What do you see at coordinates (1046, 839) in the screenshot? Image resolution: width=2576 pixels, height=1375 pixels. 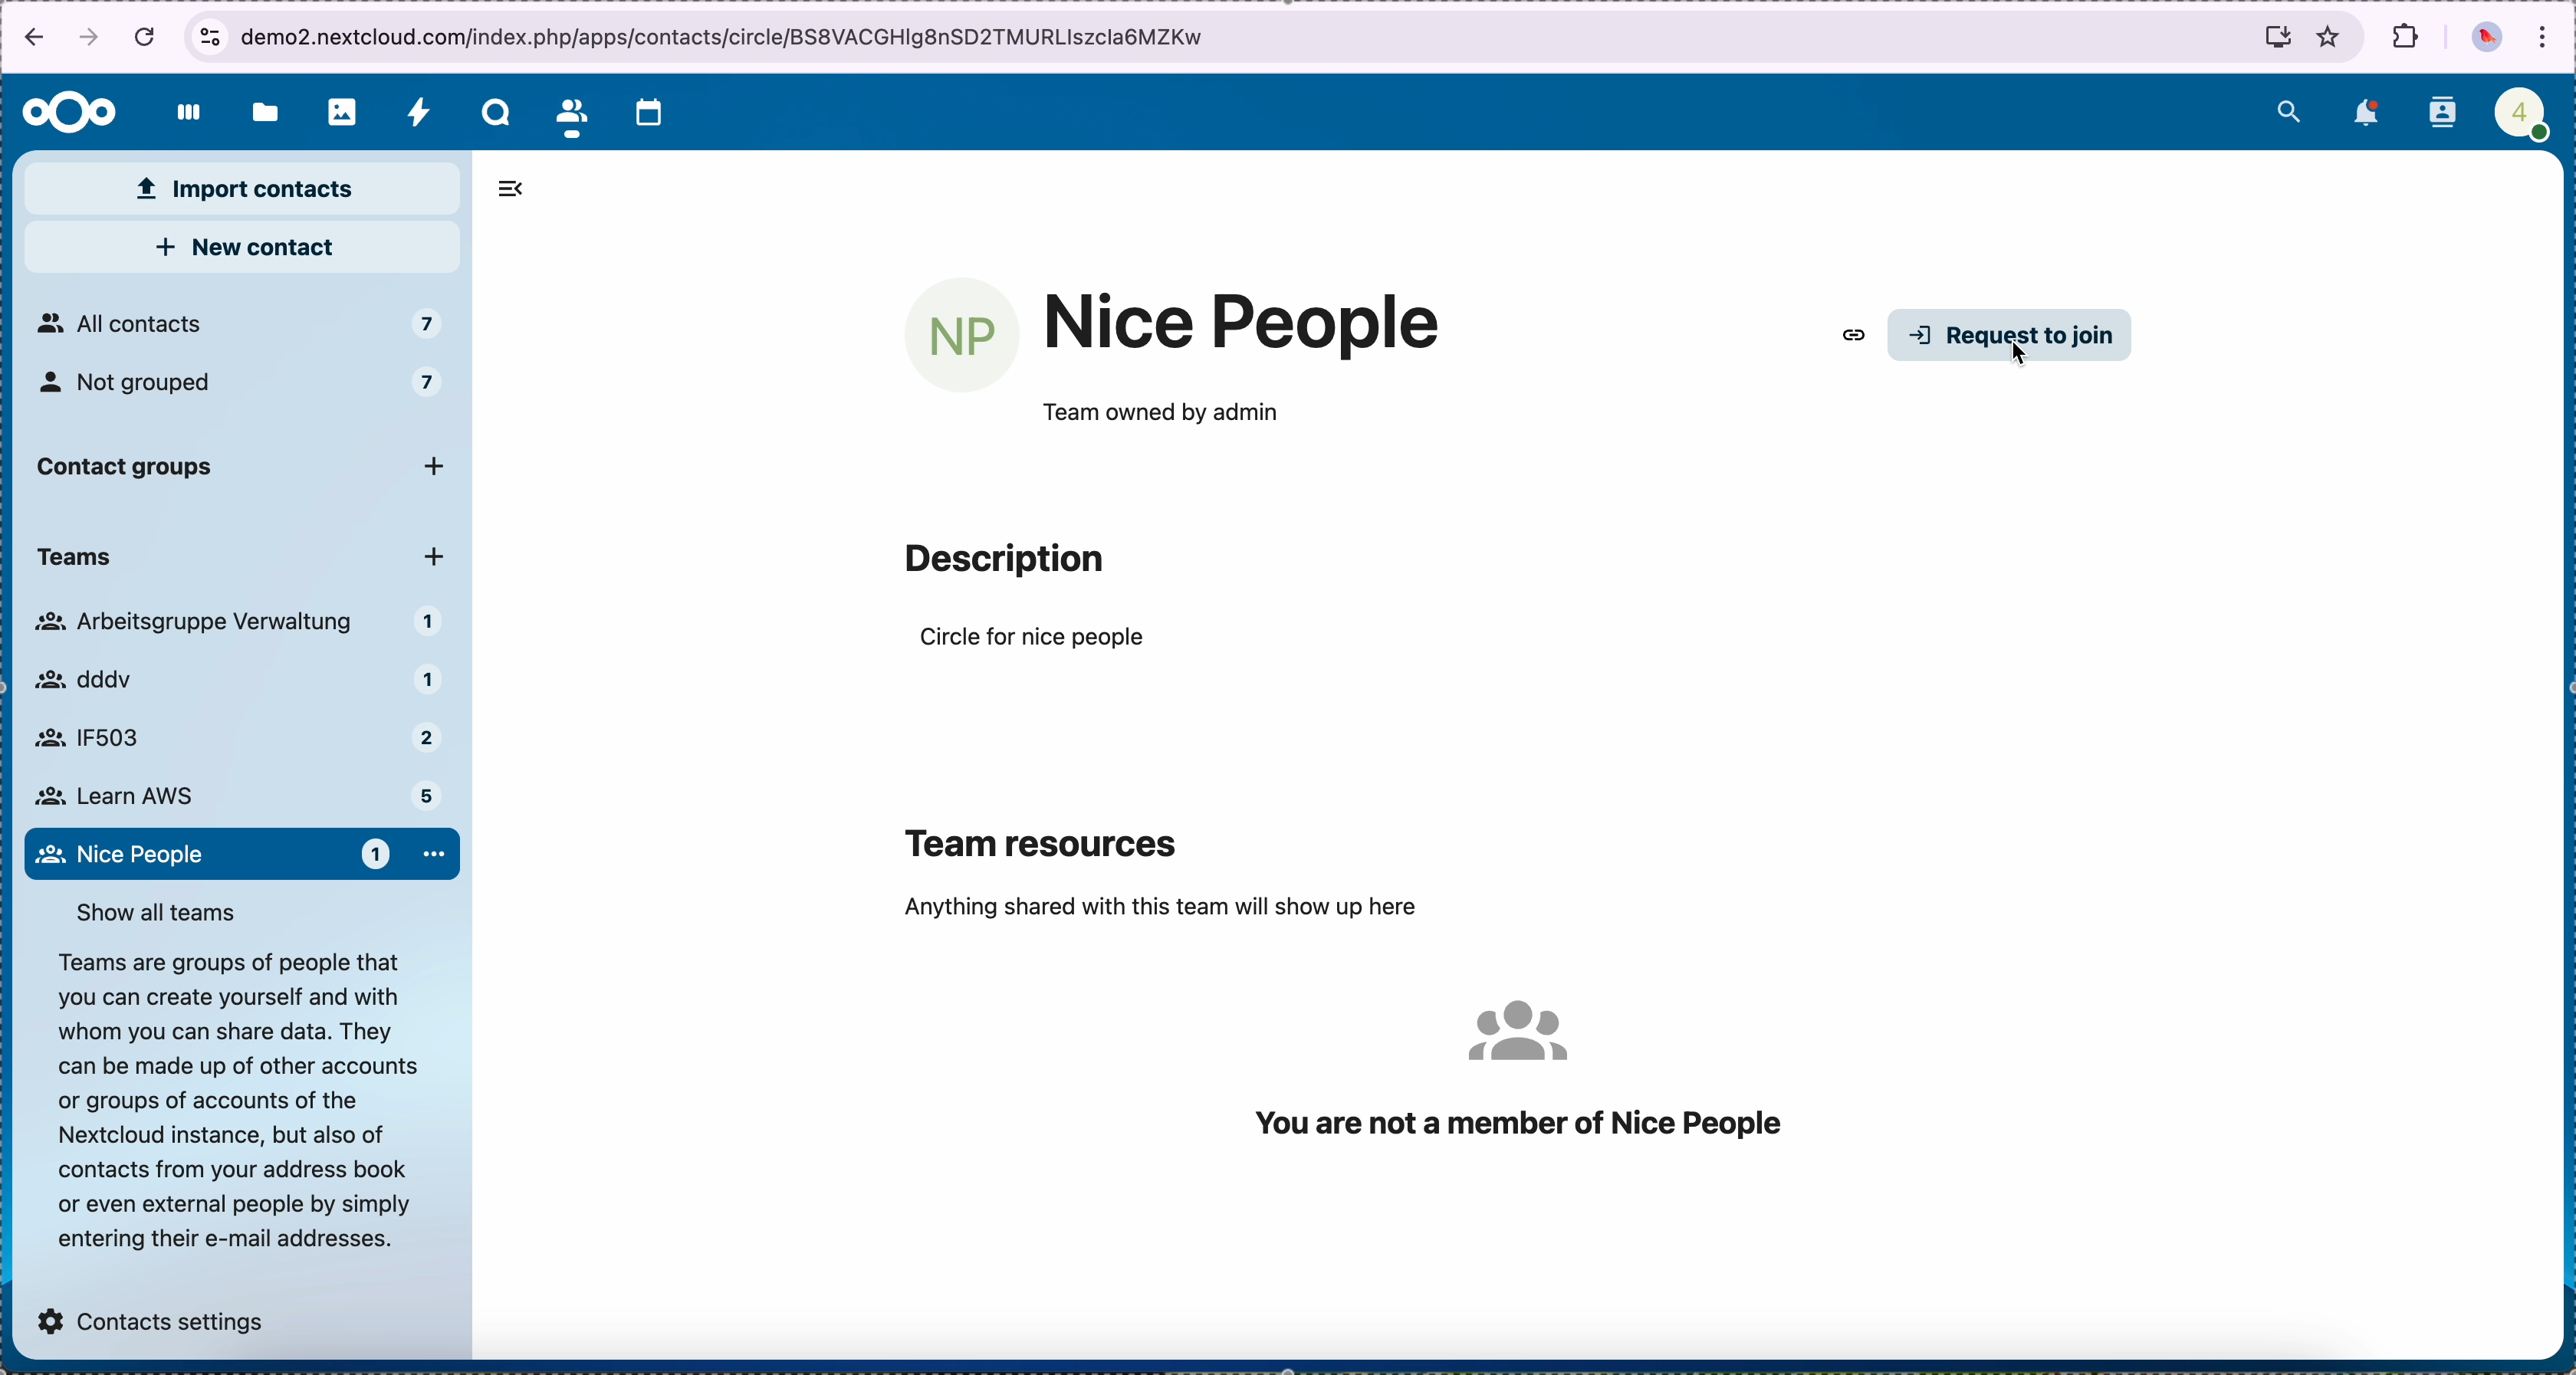 I see `team resources` at bounding box center [1046, 839].